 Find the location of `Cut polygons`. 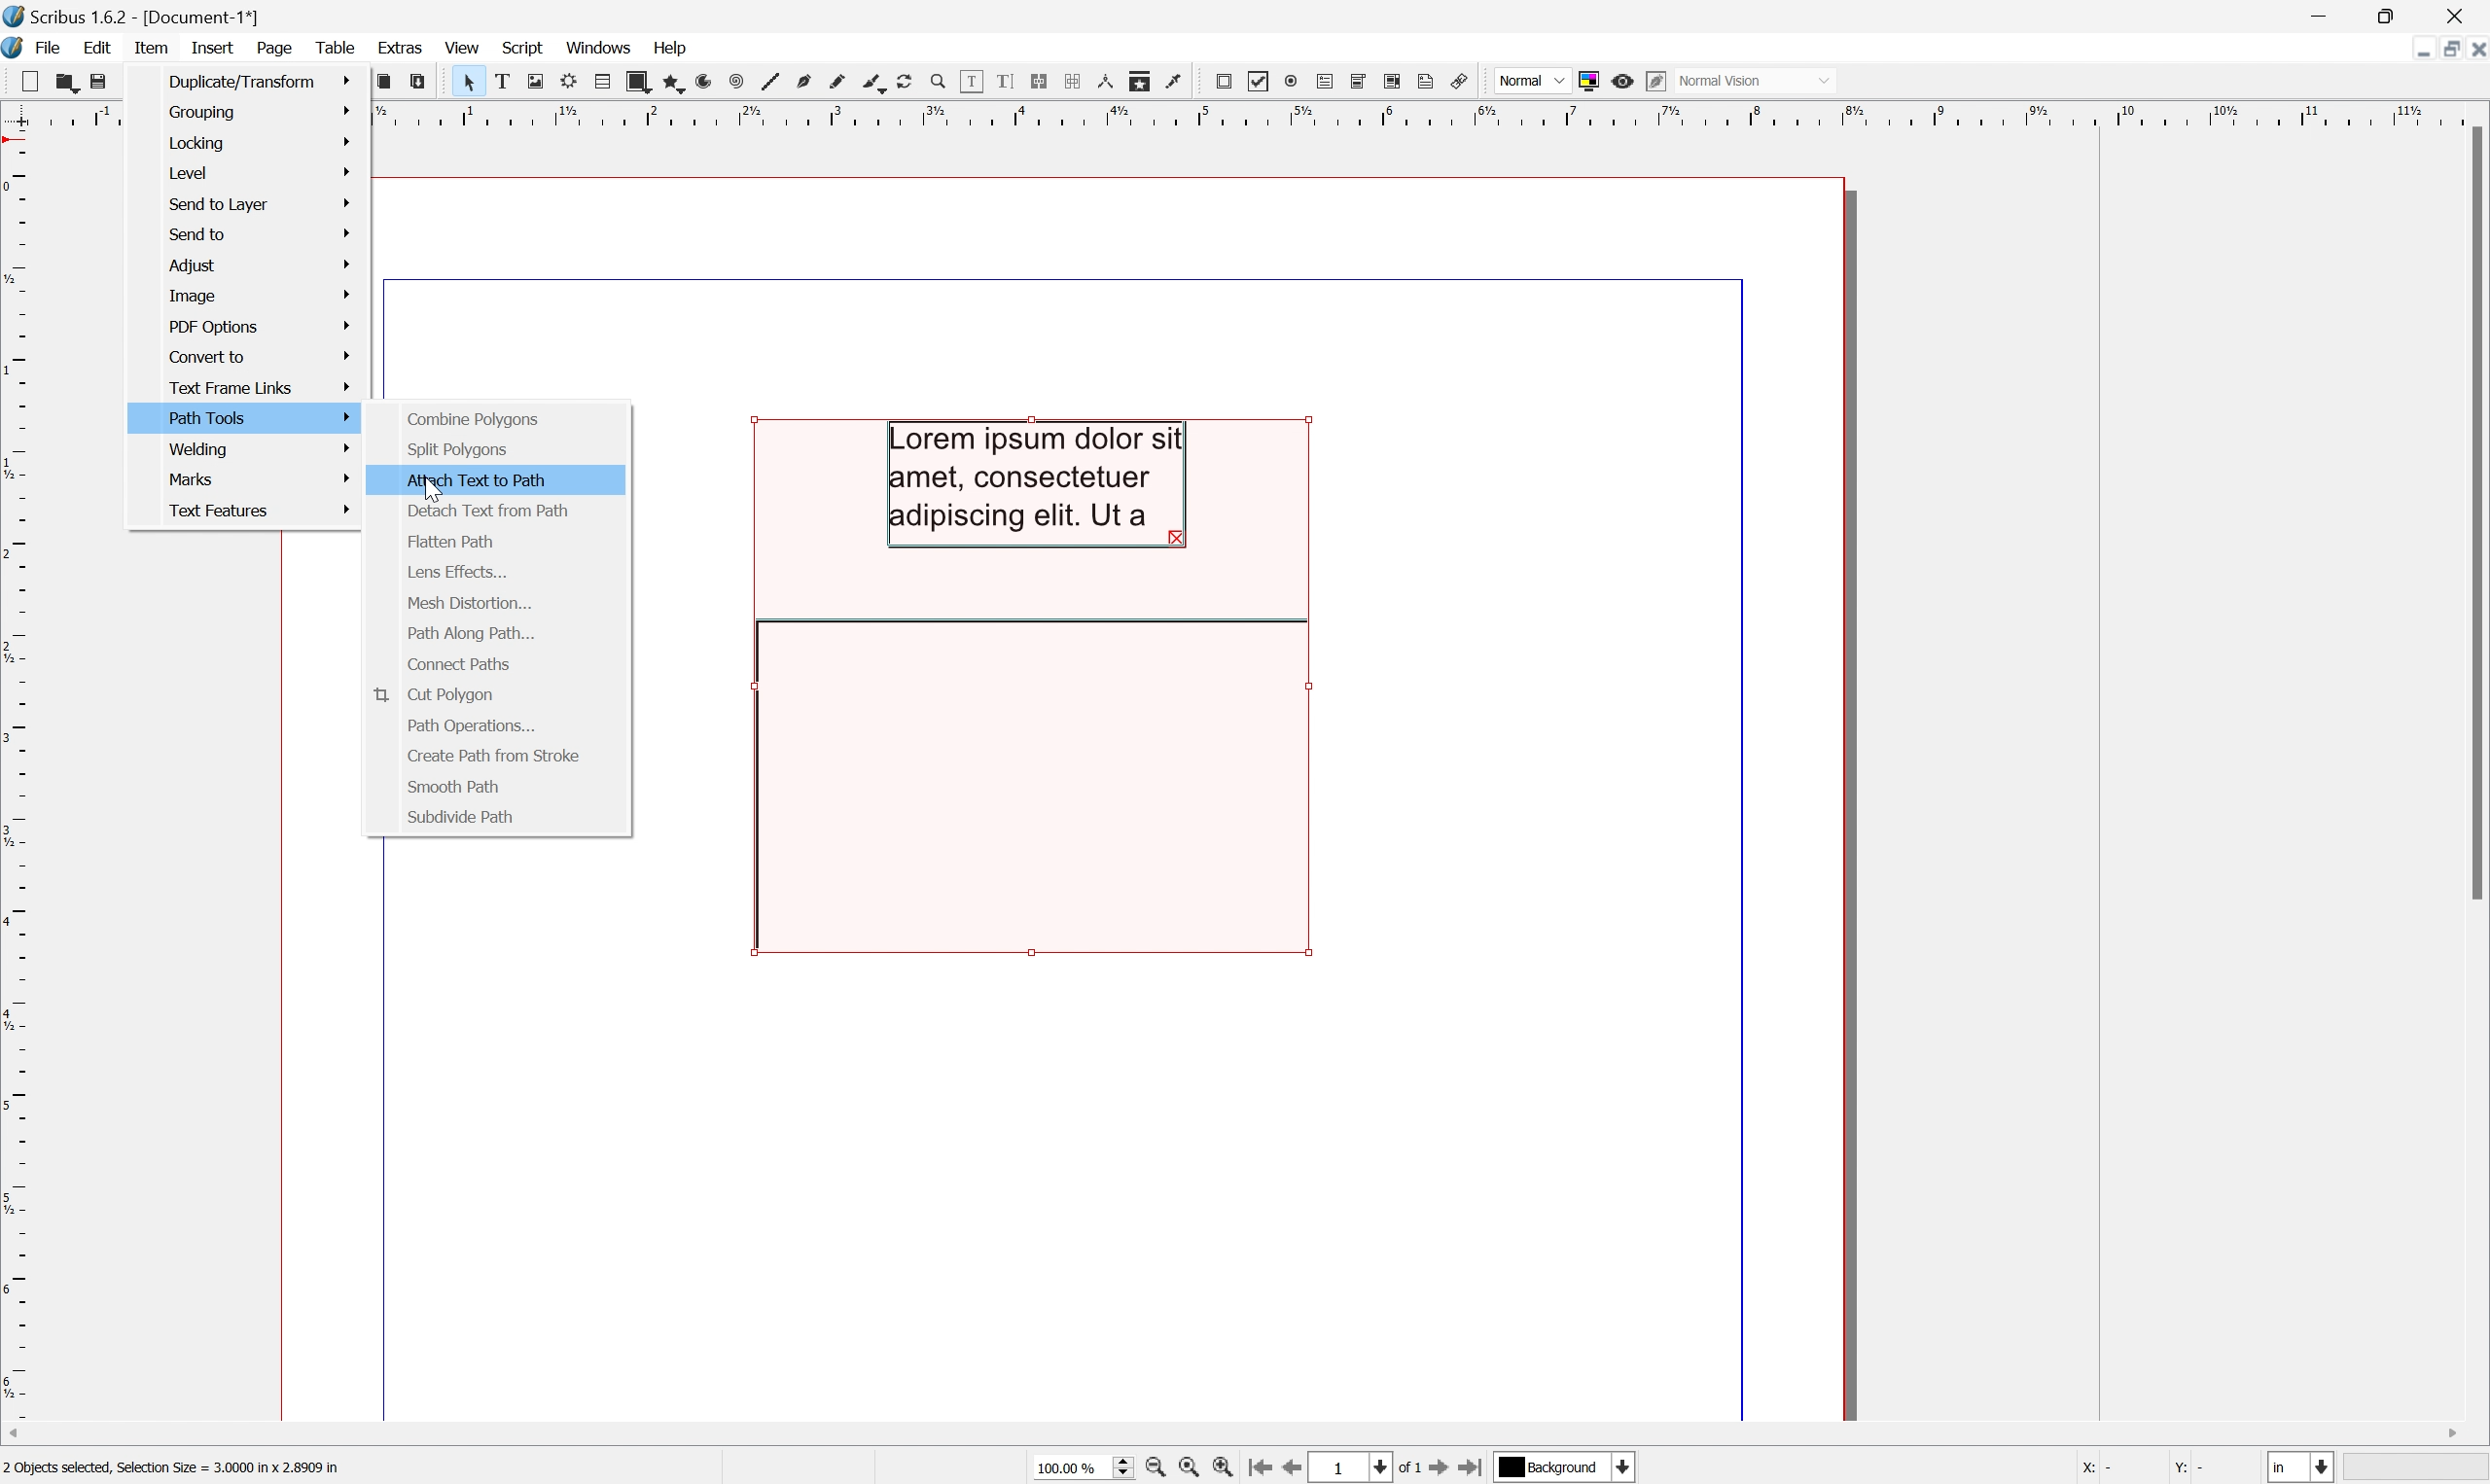

Cut polygons is located at coordinates (437, 696).